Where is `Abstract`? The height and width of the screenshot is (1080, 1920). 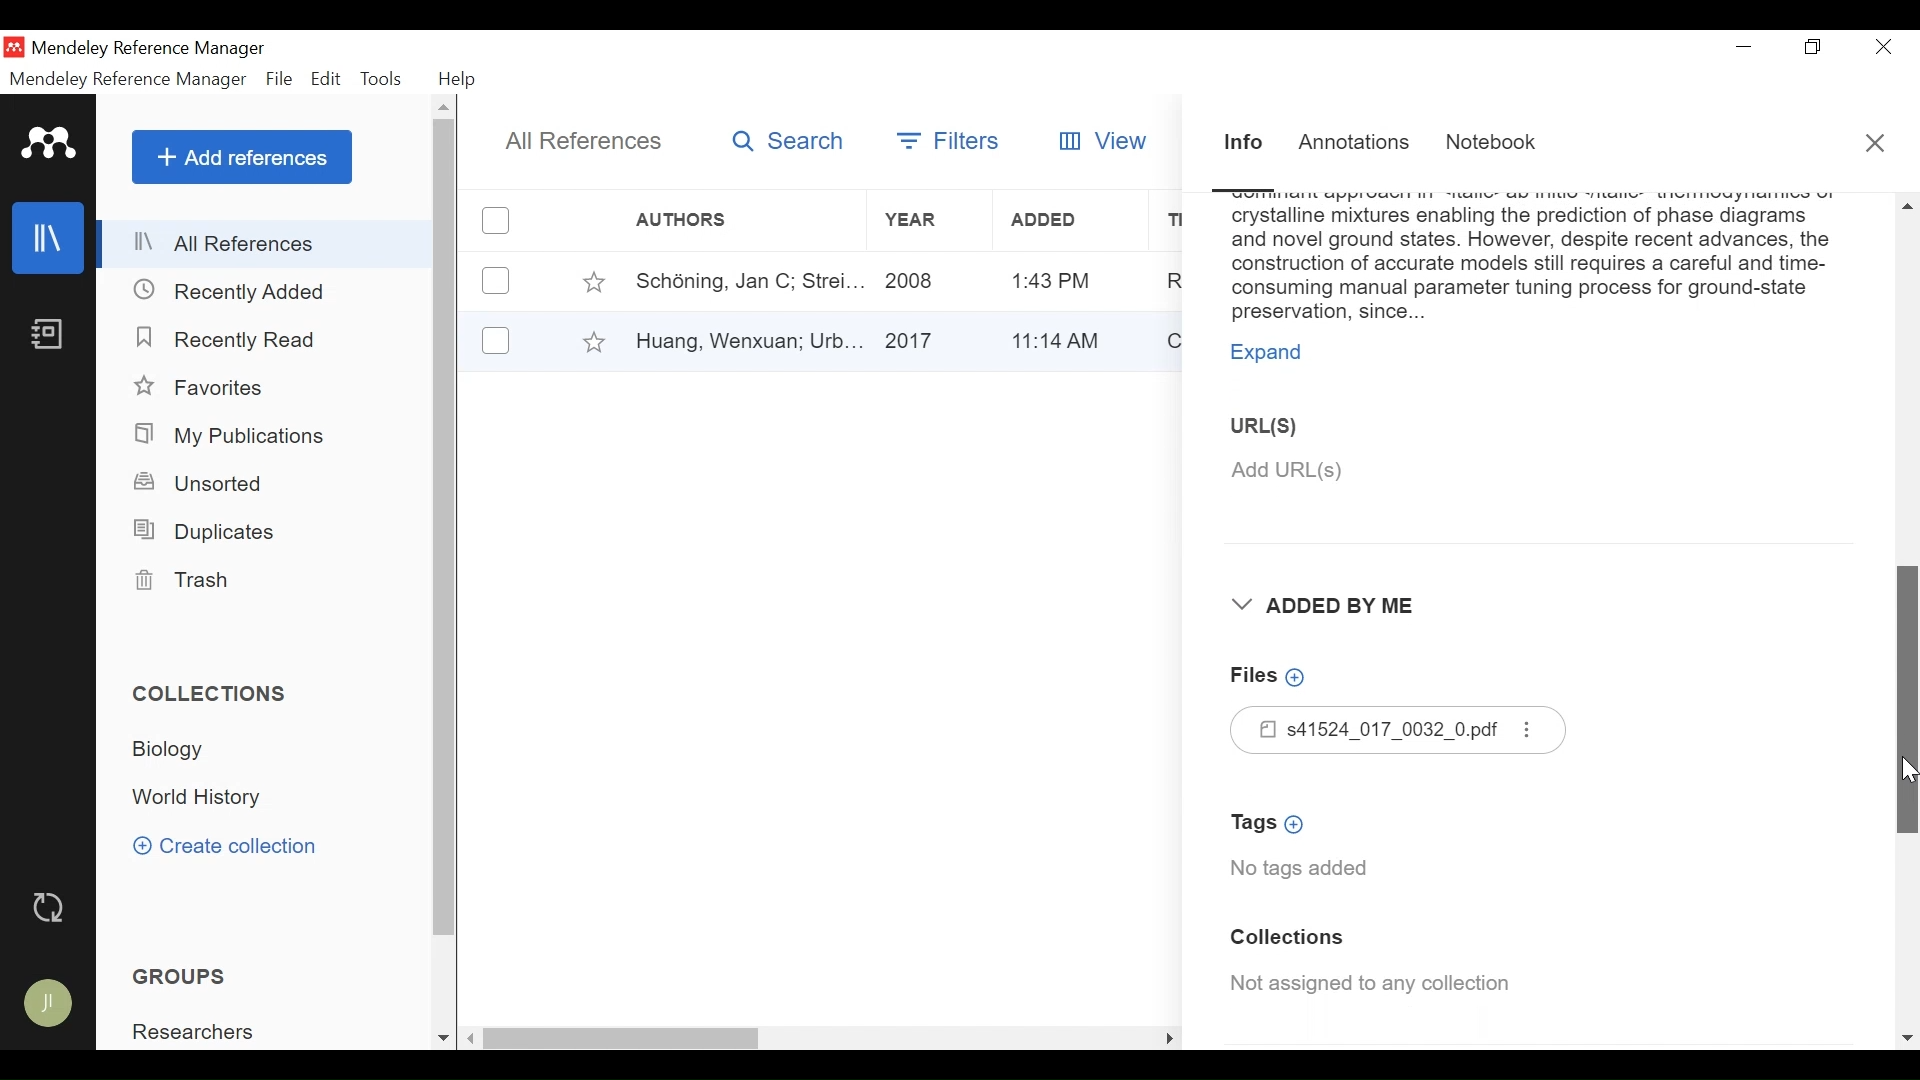
Abstract is located at coordinates (1532, 260).